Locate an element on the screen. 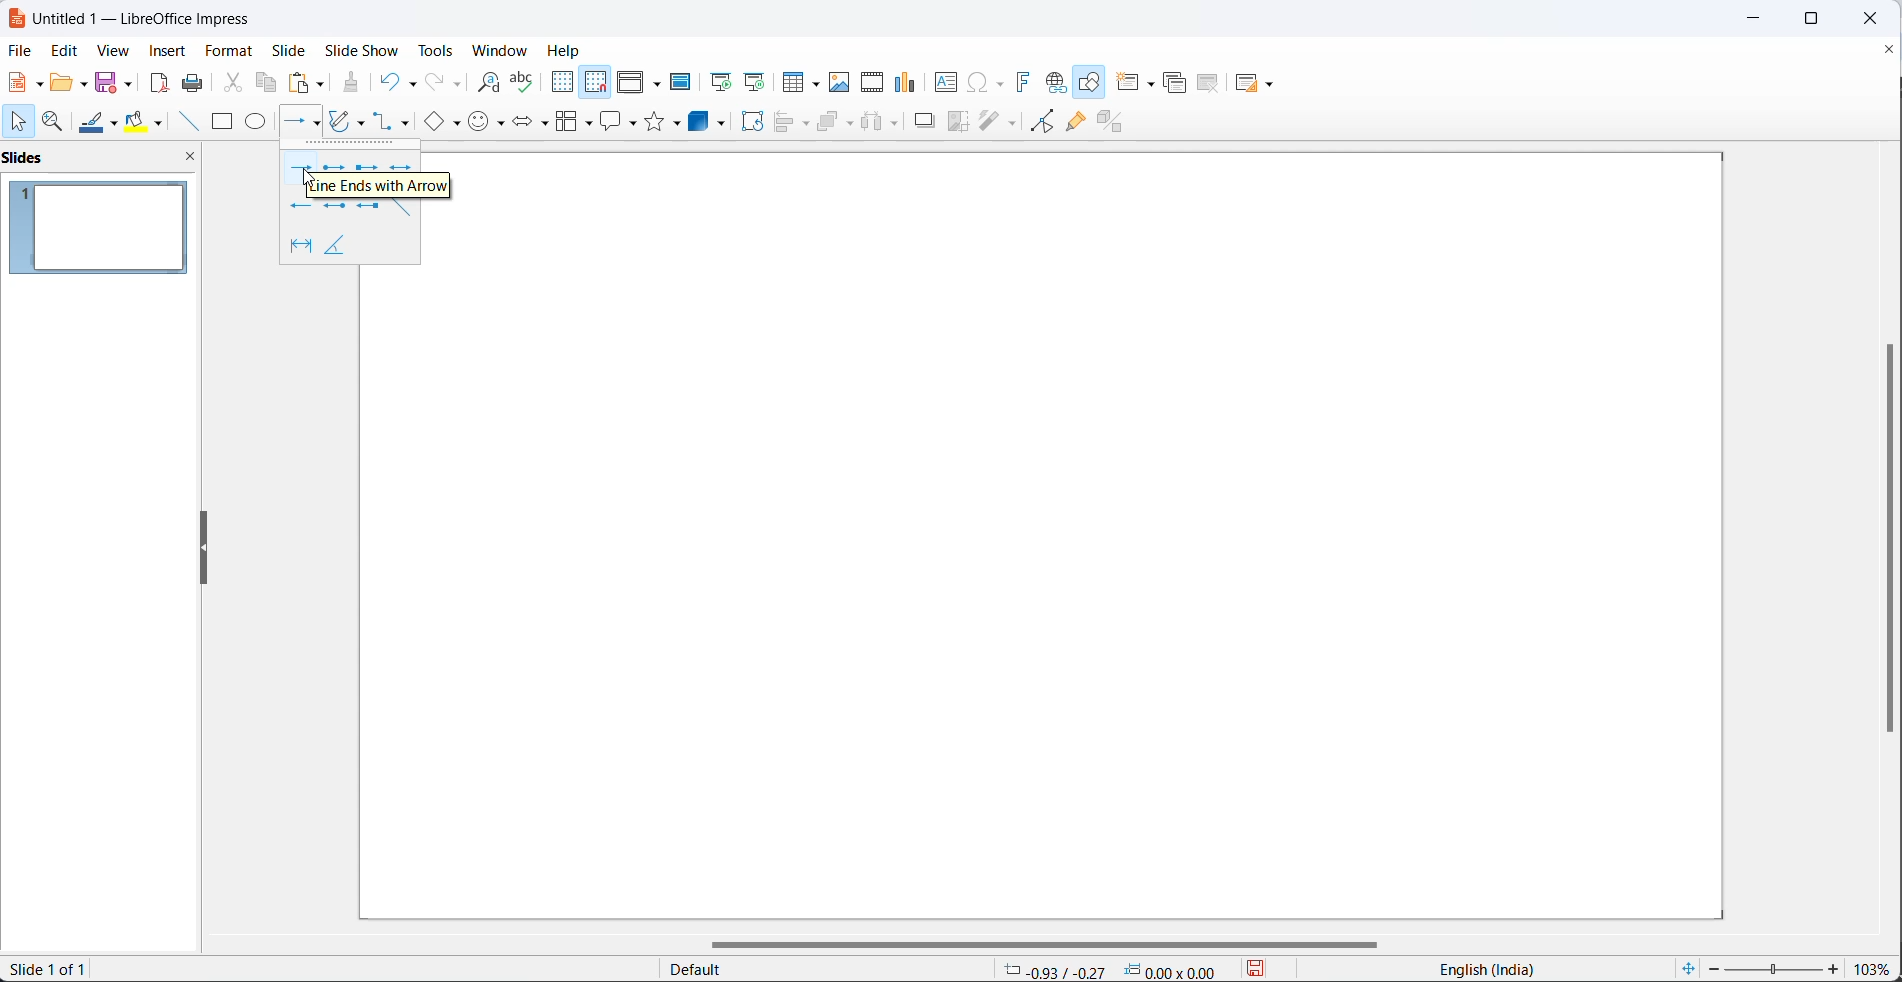 The height and width of the screenshot is (982, 1902). connectors is located at coordinates (395, 123).